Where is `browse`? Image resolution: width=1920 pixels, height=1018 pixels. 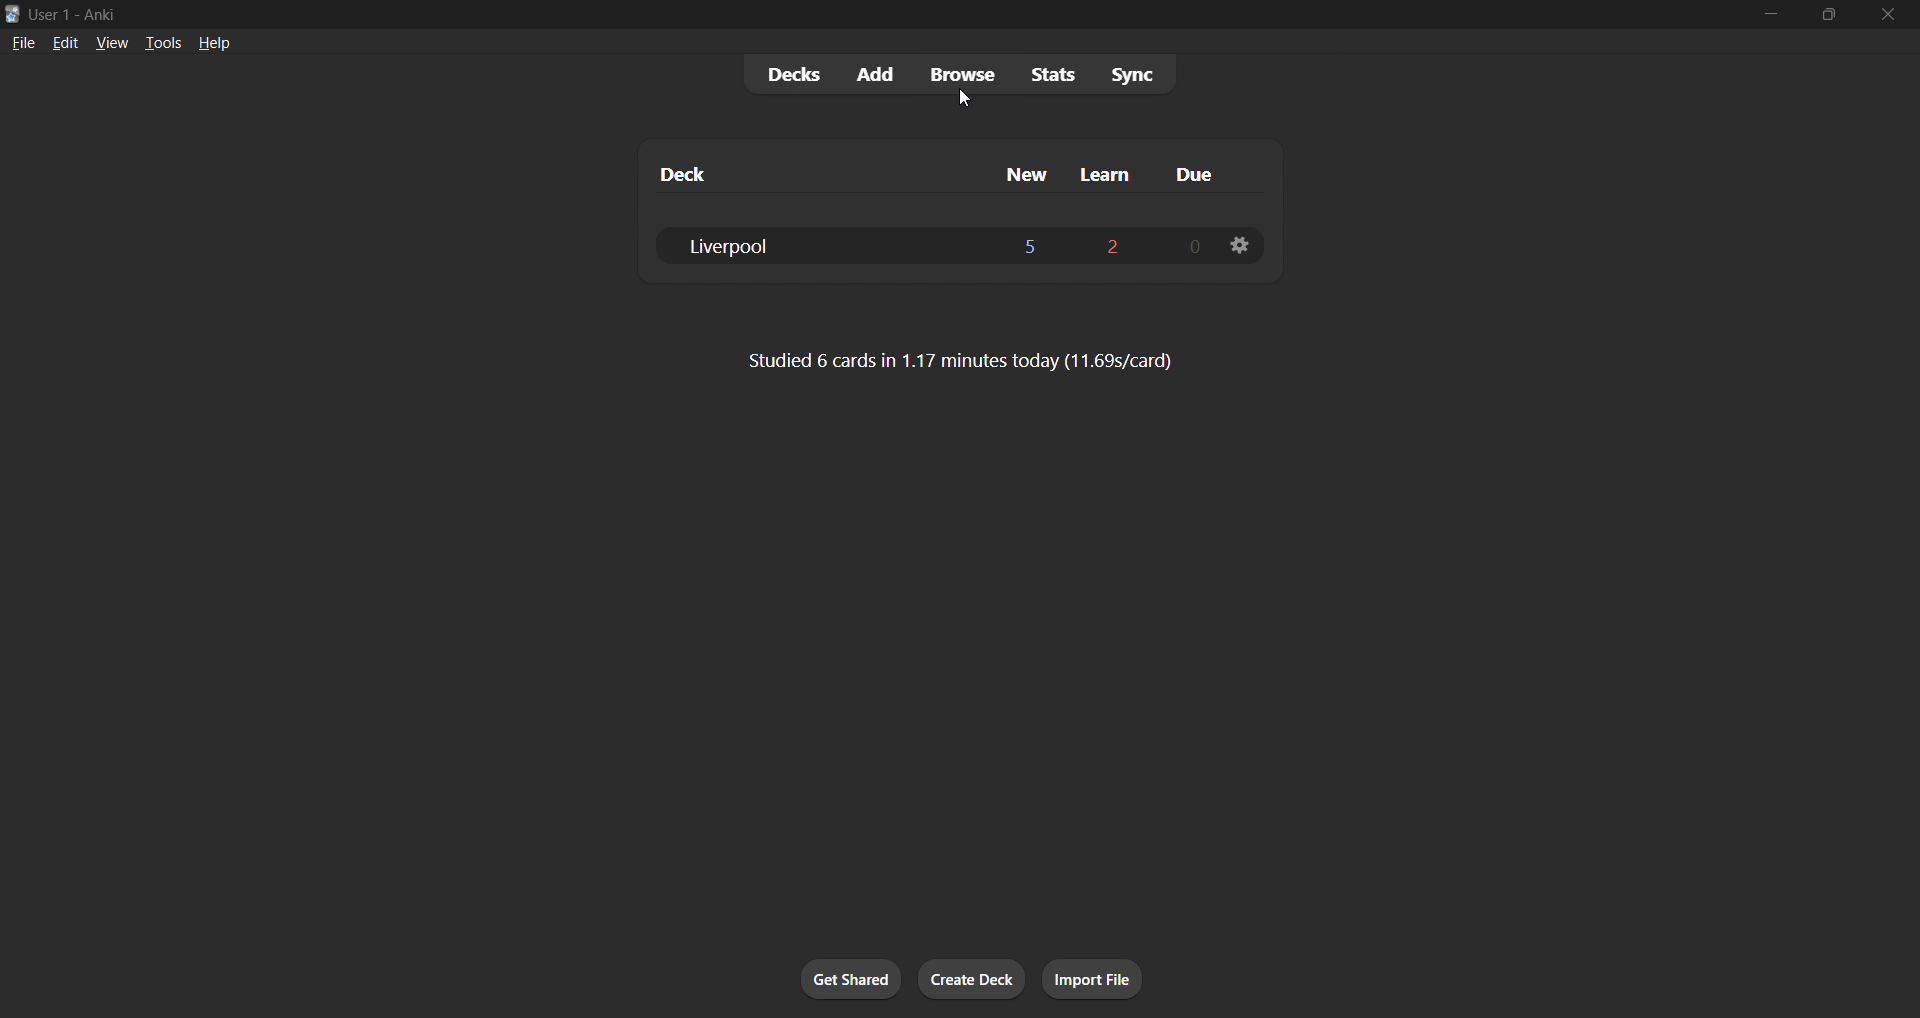 browse is located at coordinates (961, 74).